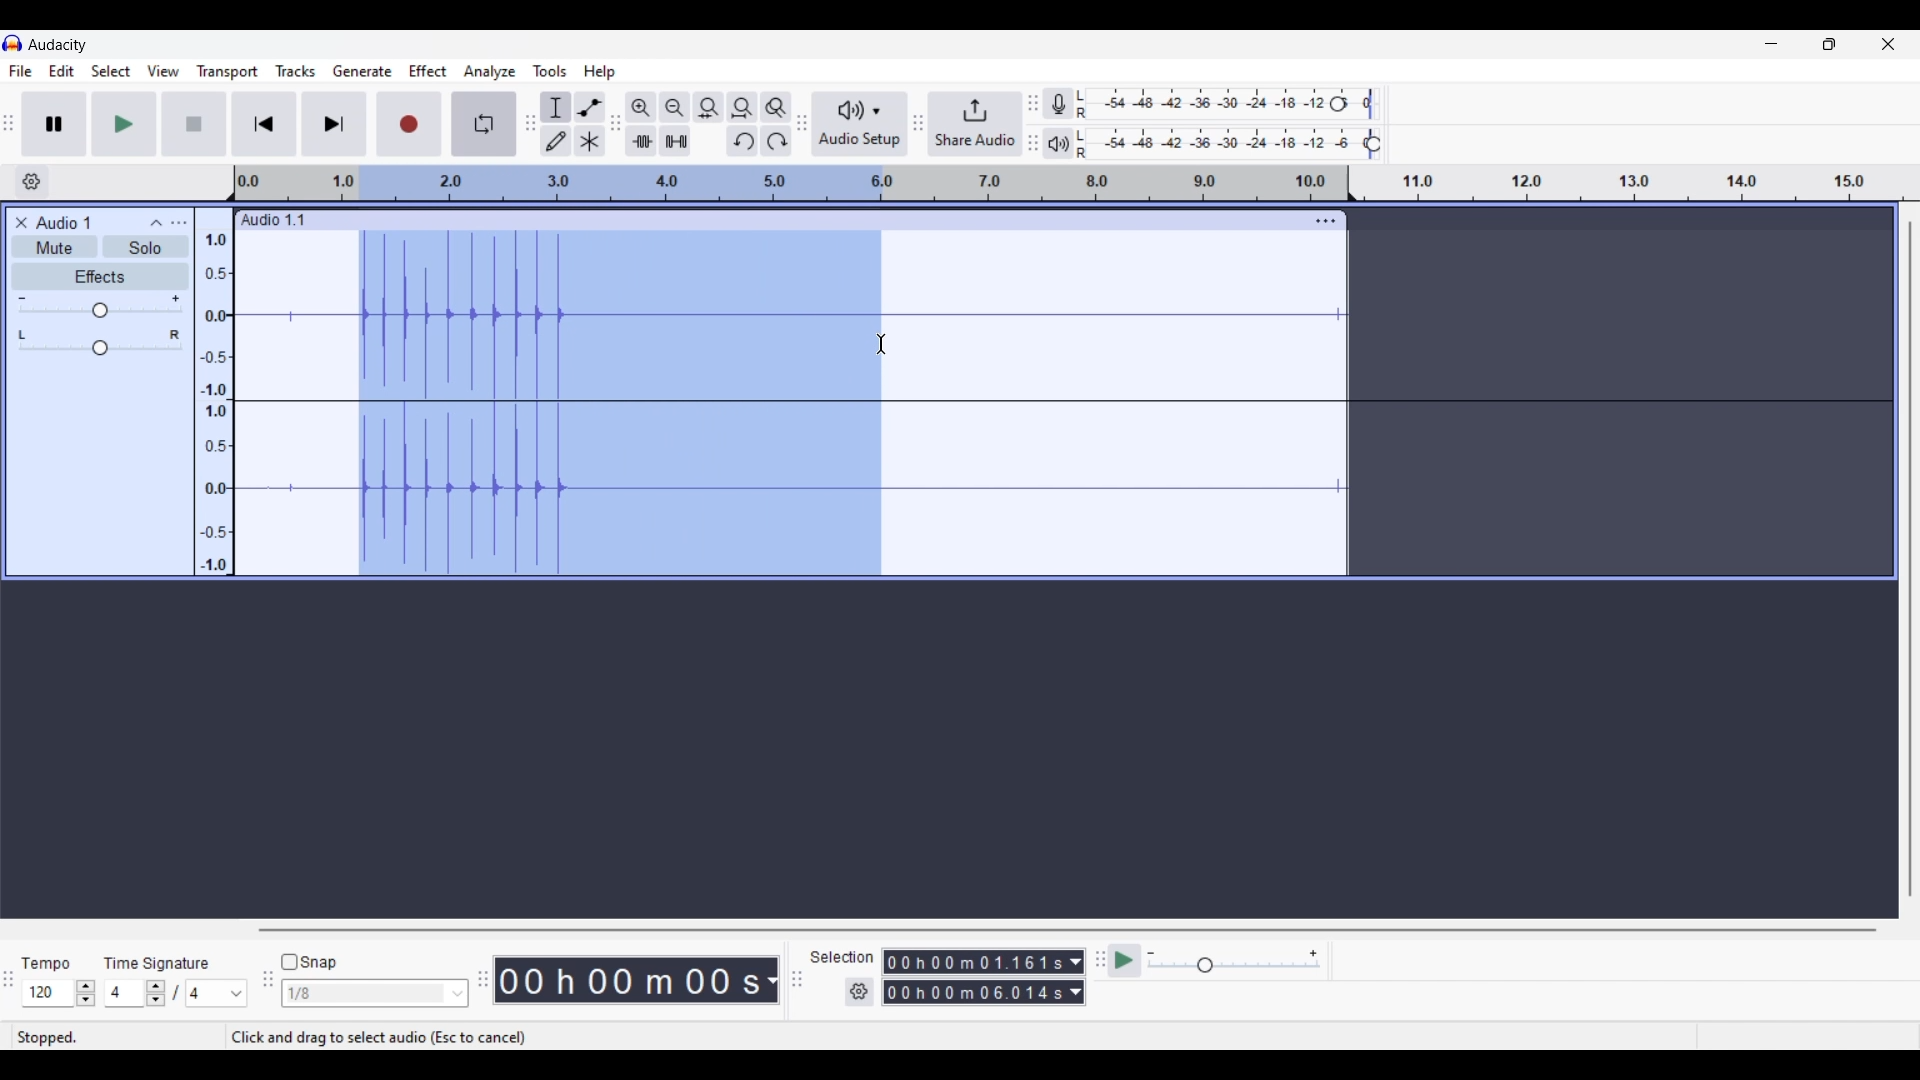 The image size is (1920, 1080). What do you see at coordinates (175, 298) in the screenshot?
I see `Maximum gain` at bounding box center [175, 298].